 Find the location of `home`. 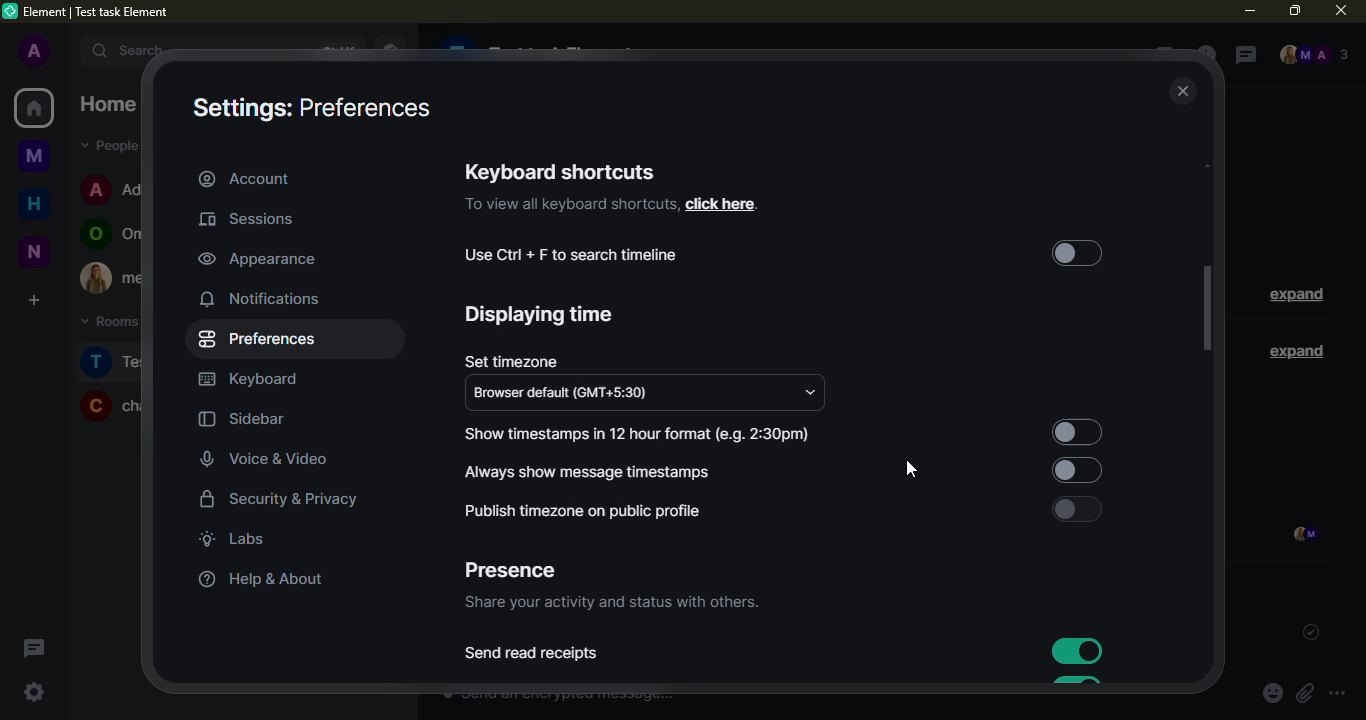

home is located at coordinates (34, 108).